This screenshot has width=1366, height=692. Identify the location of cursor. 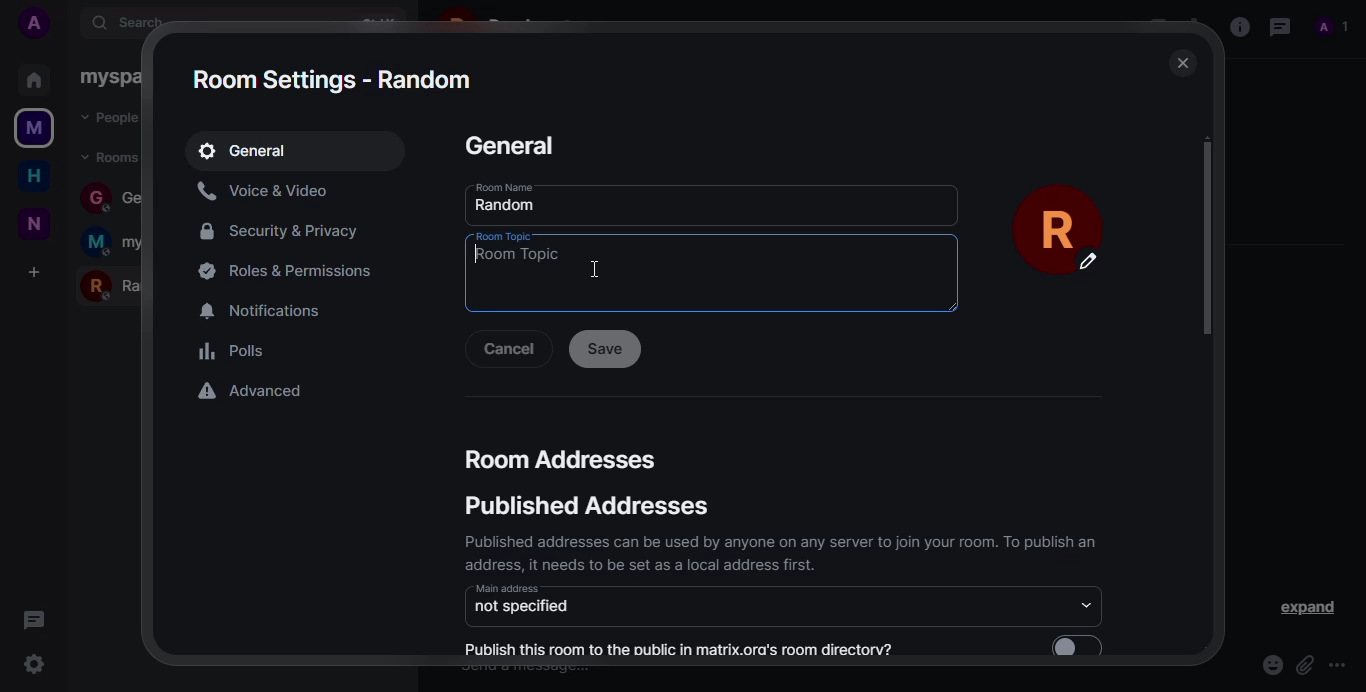
(595, 270).